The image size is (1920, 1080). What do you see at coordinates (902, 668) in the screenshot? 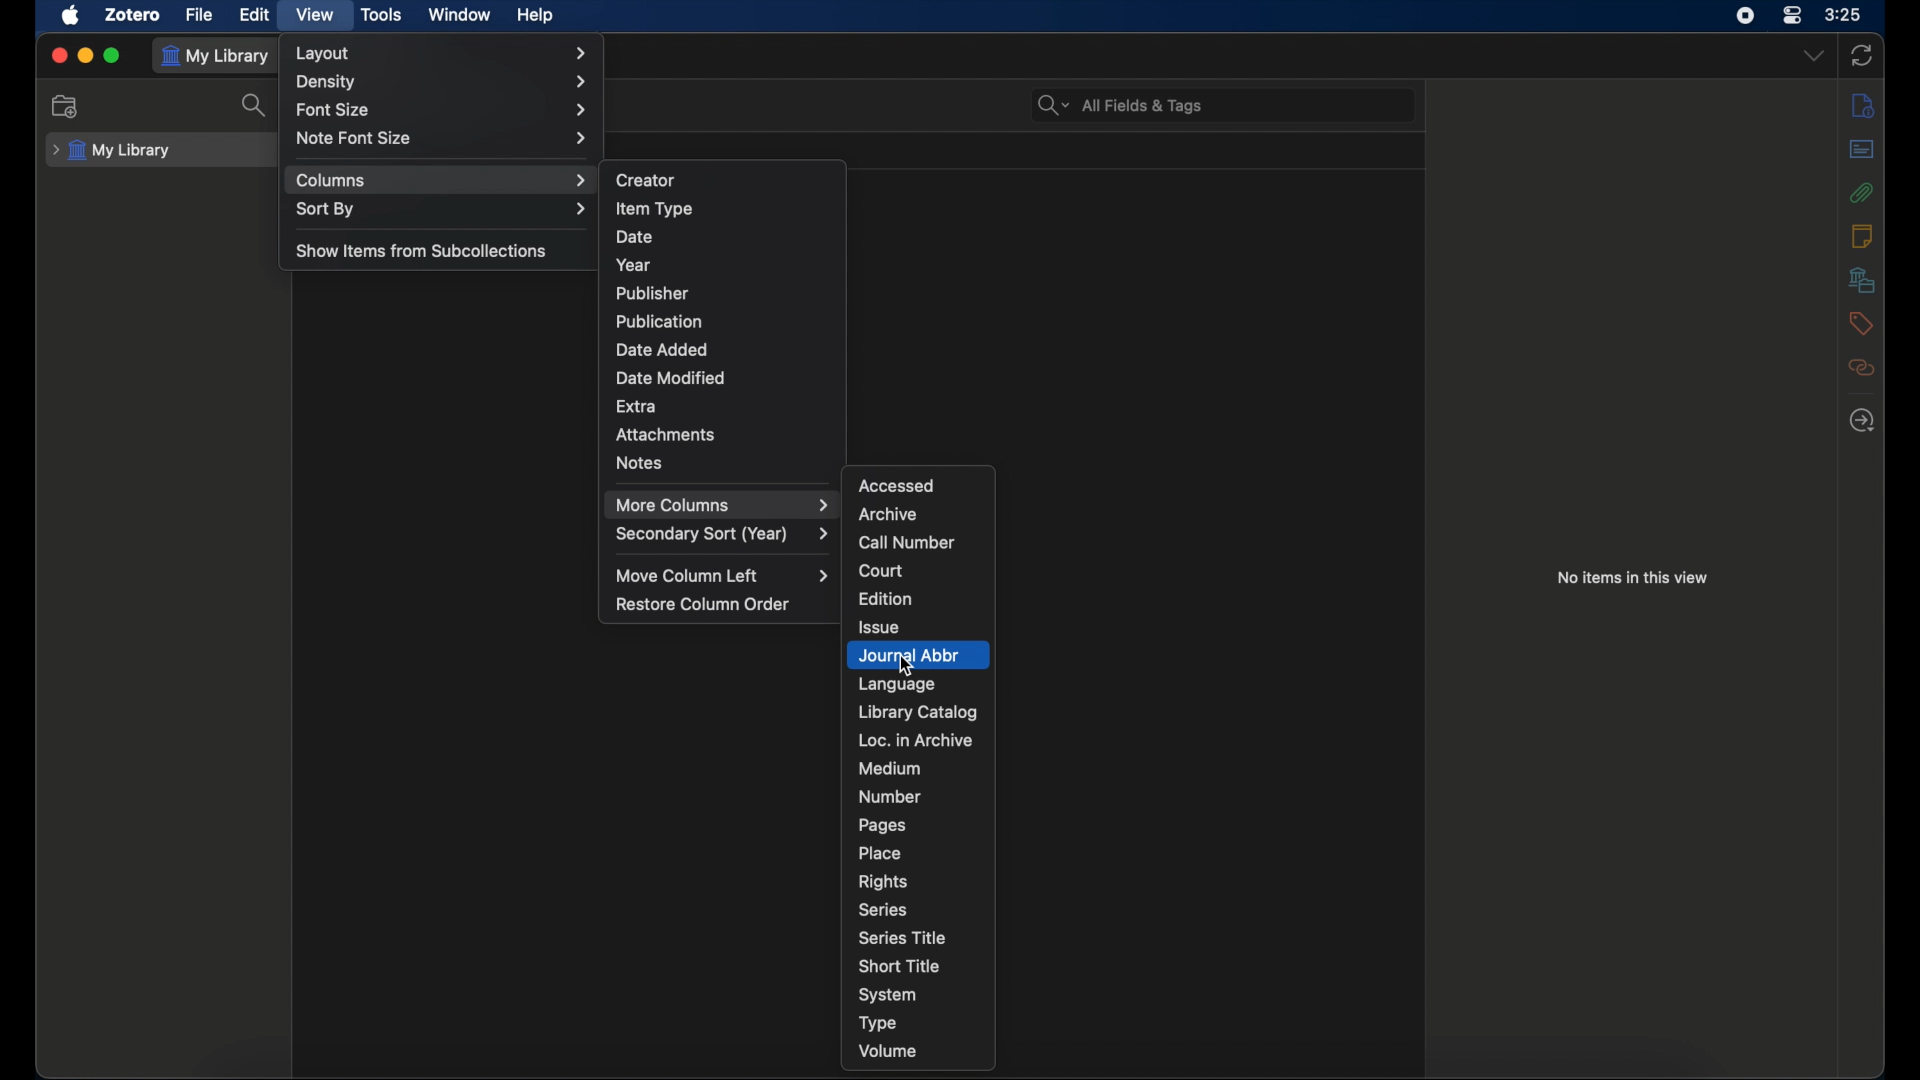
I see `Cursor` at bounding box center [902, 668].